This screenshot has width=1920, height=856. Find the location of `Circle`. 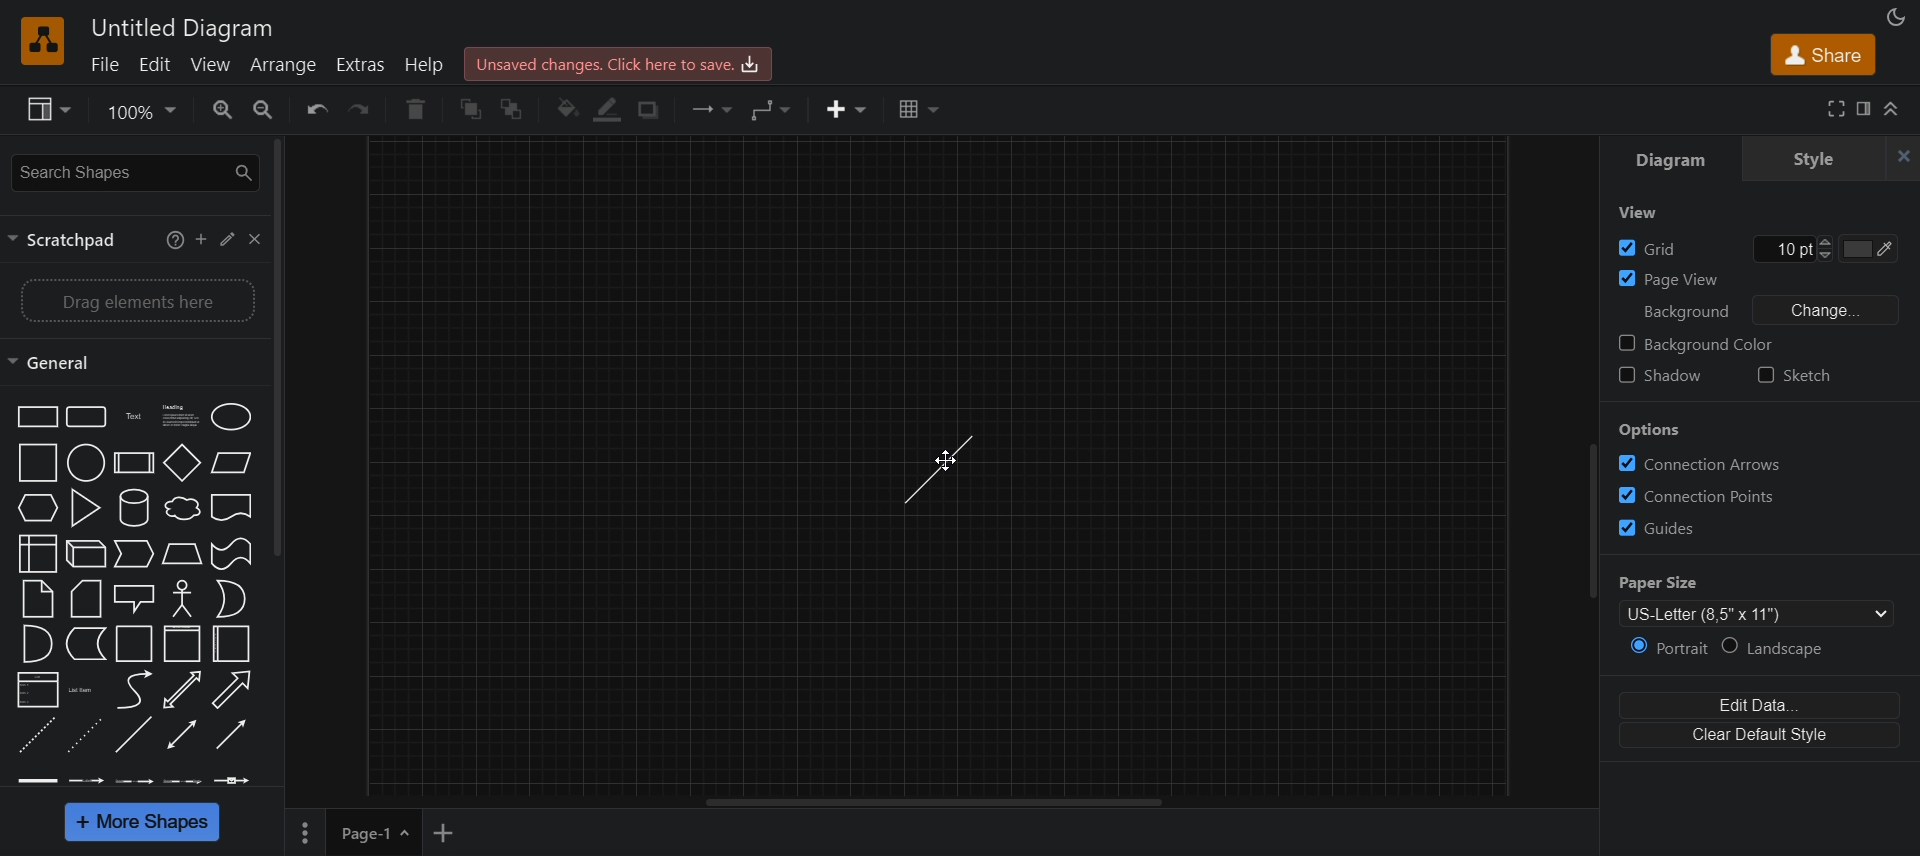

Circle is located at coordinates (85, 463).